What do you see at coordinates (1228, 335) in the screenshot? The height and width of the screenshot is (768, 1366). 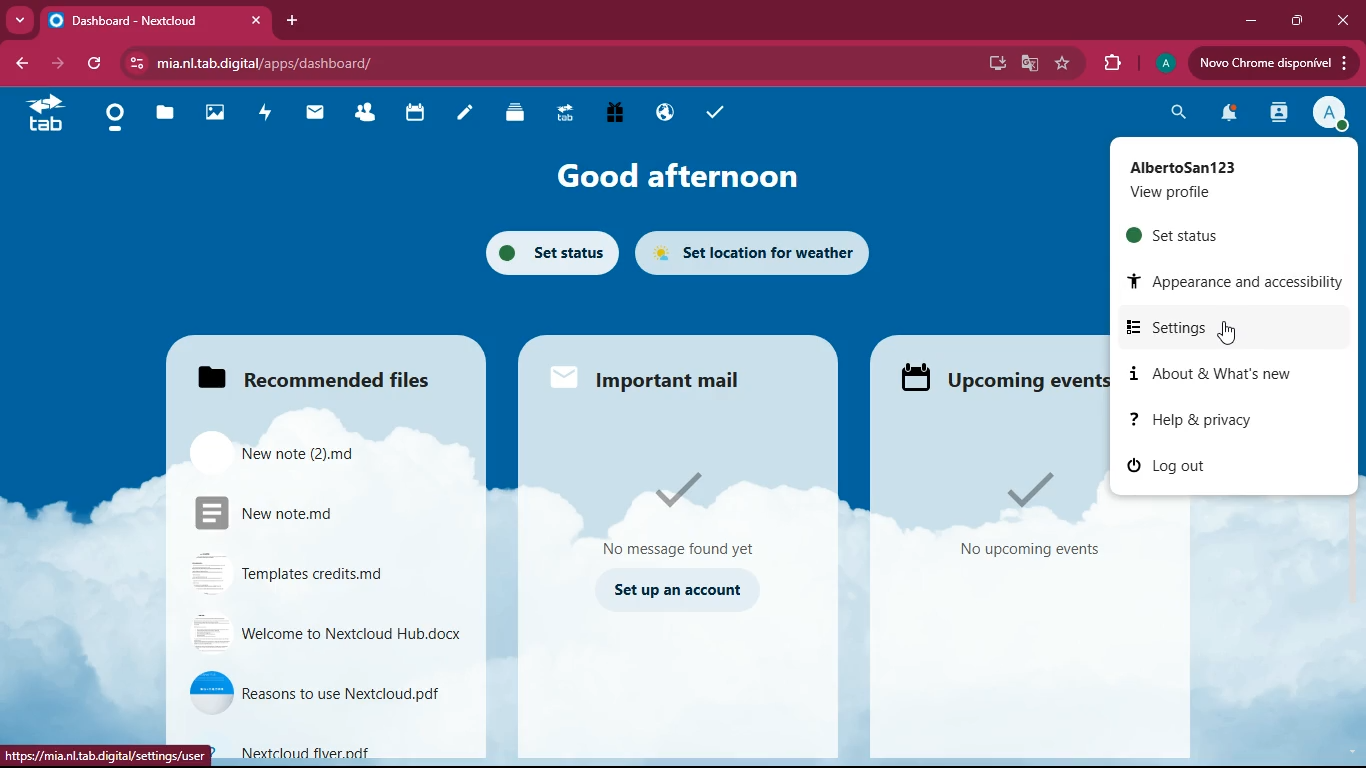 I see `pointing cursor` at bounding box center [1228, 335].